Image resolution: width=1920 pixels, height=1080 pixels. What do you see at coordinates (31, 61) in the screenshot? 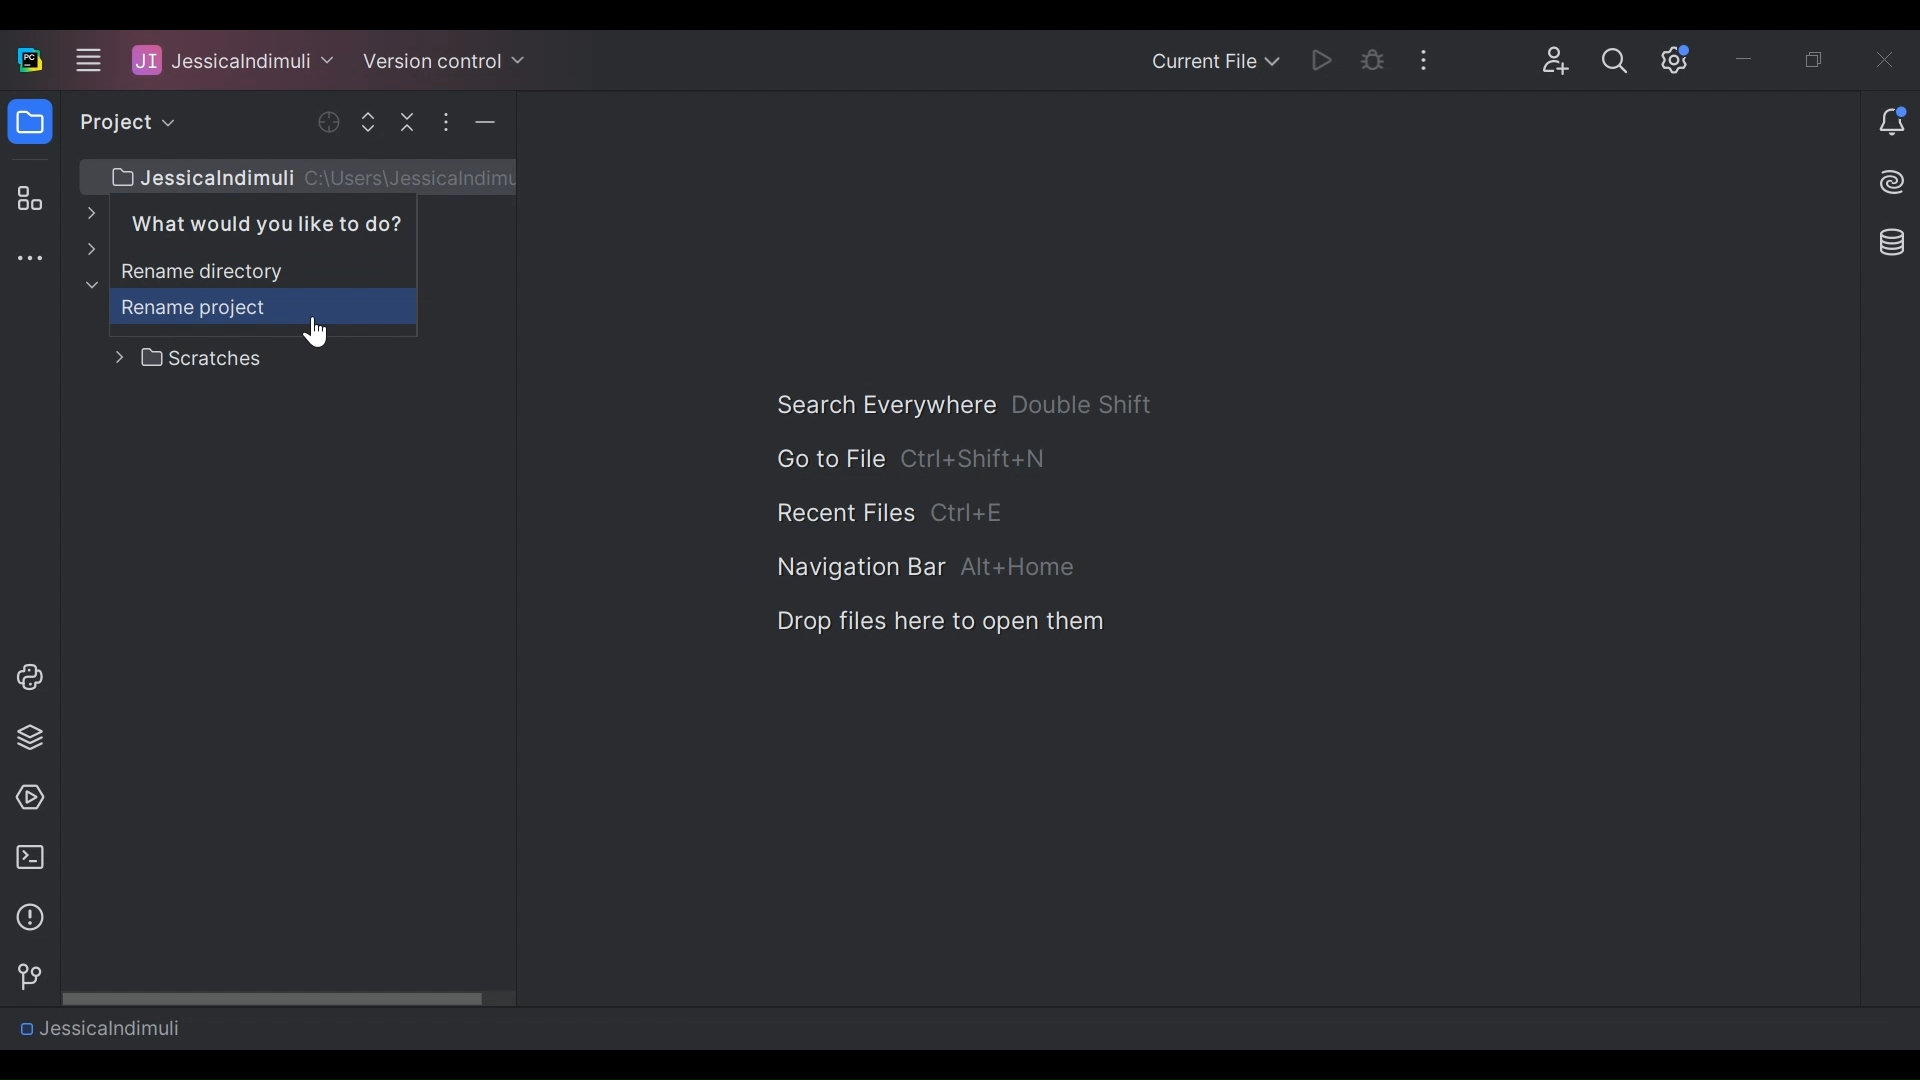
I see `PyCharm Desktop Icon` at bounding box center [31, 61].